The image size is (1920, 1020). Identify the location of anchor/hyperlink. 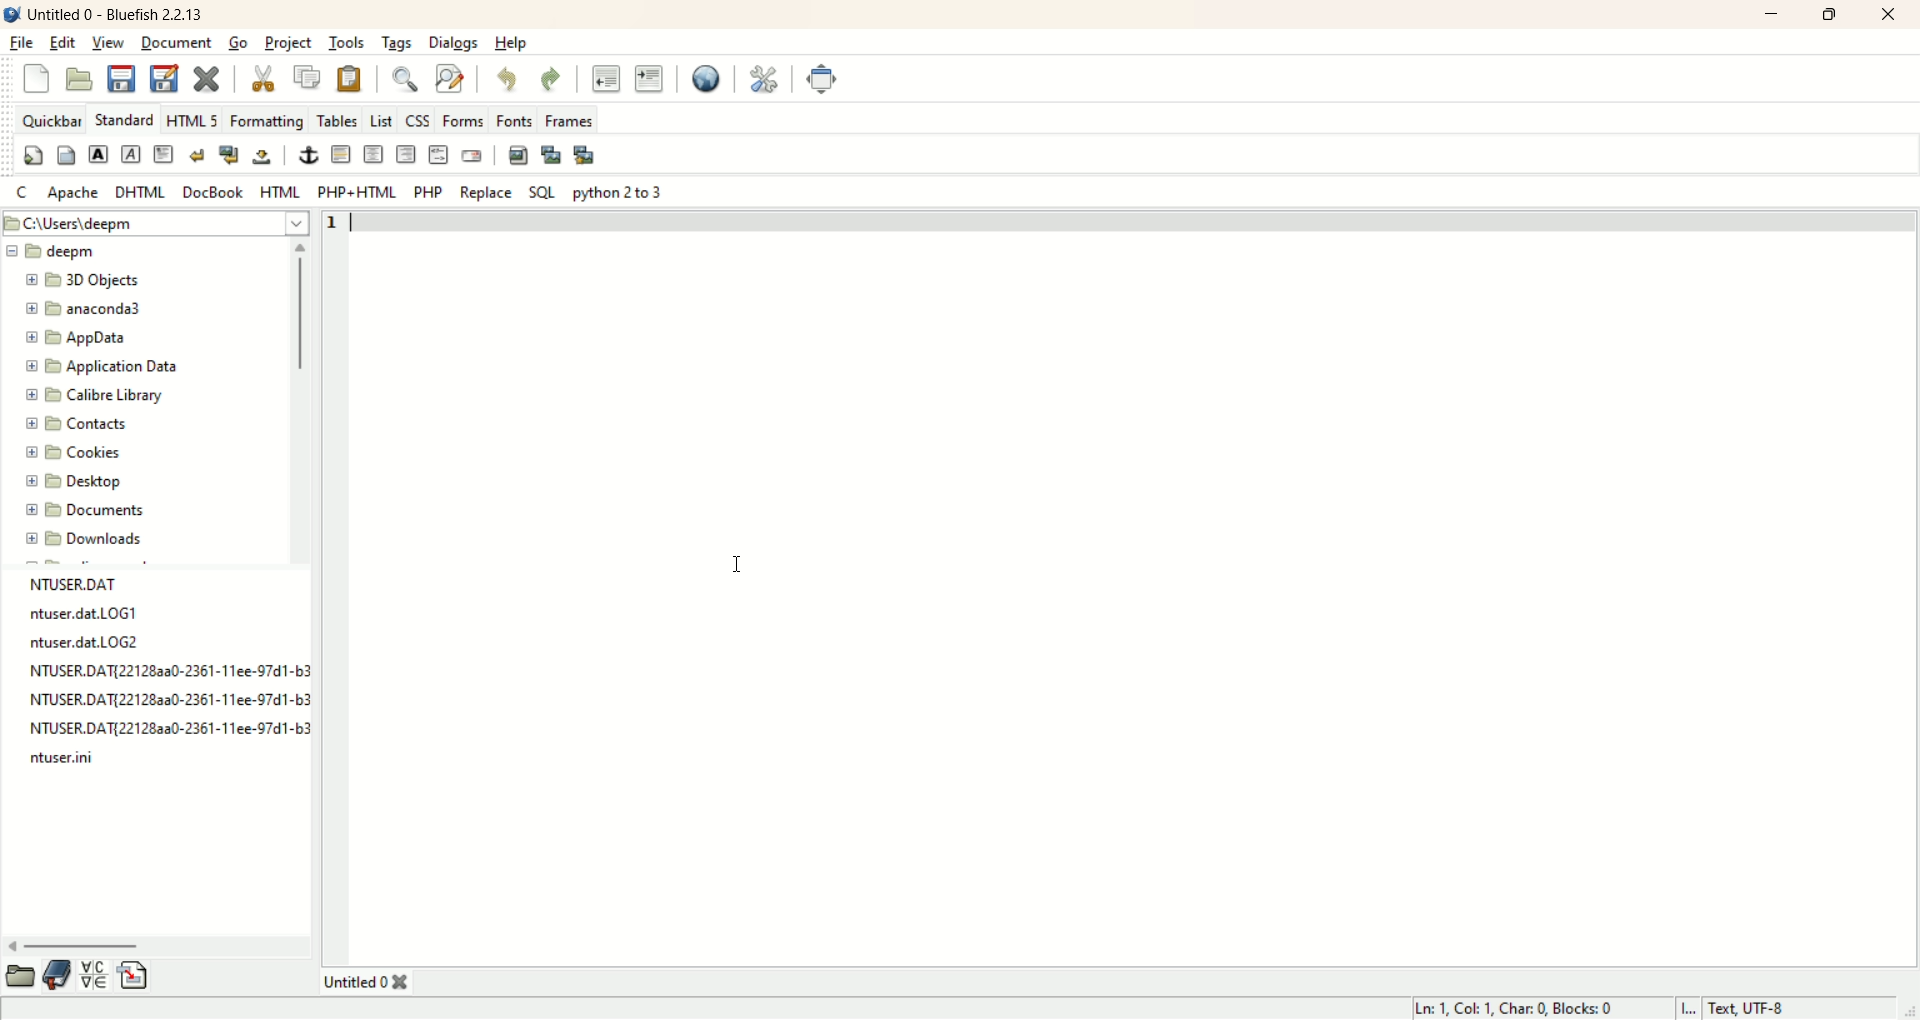
(307, 156).